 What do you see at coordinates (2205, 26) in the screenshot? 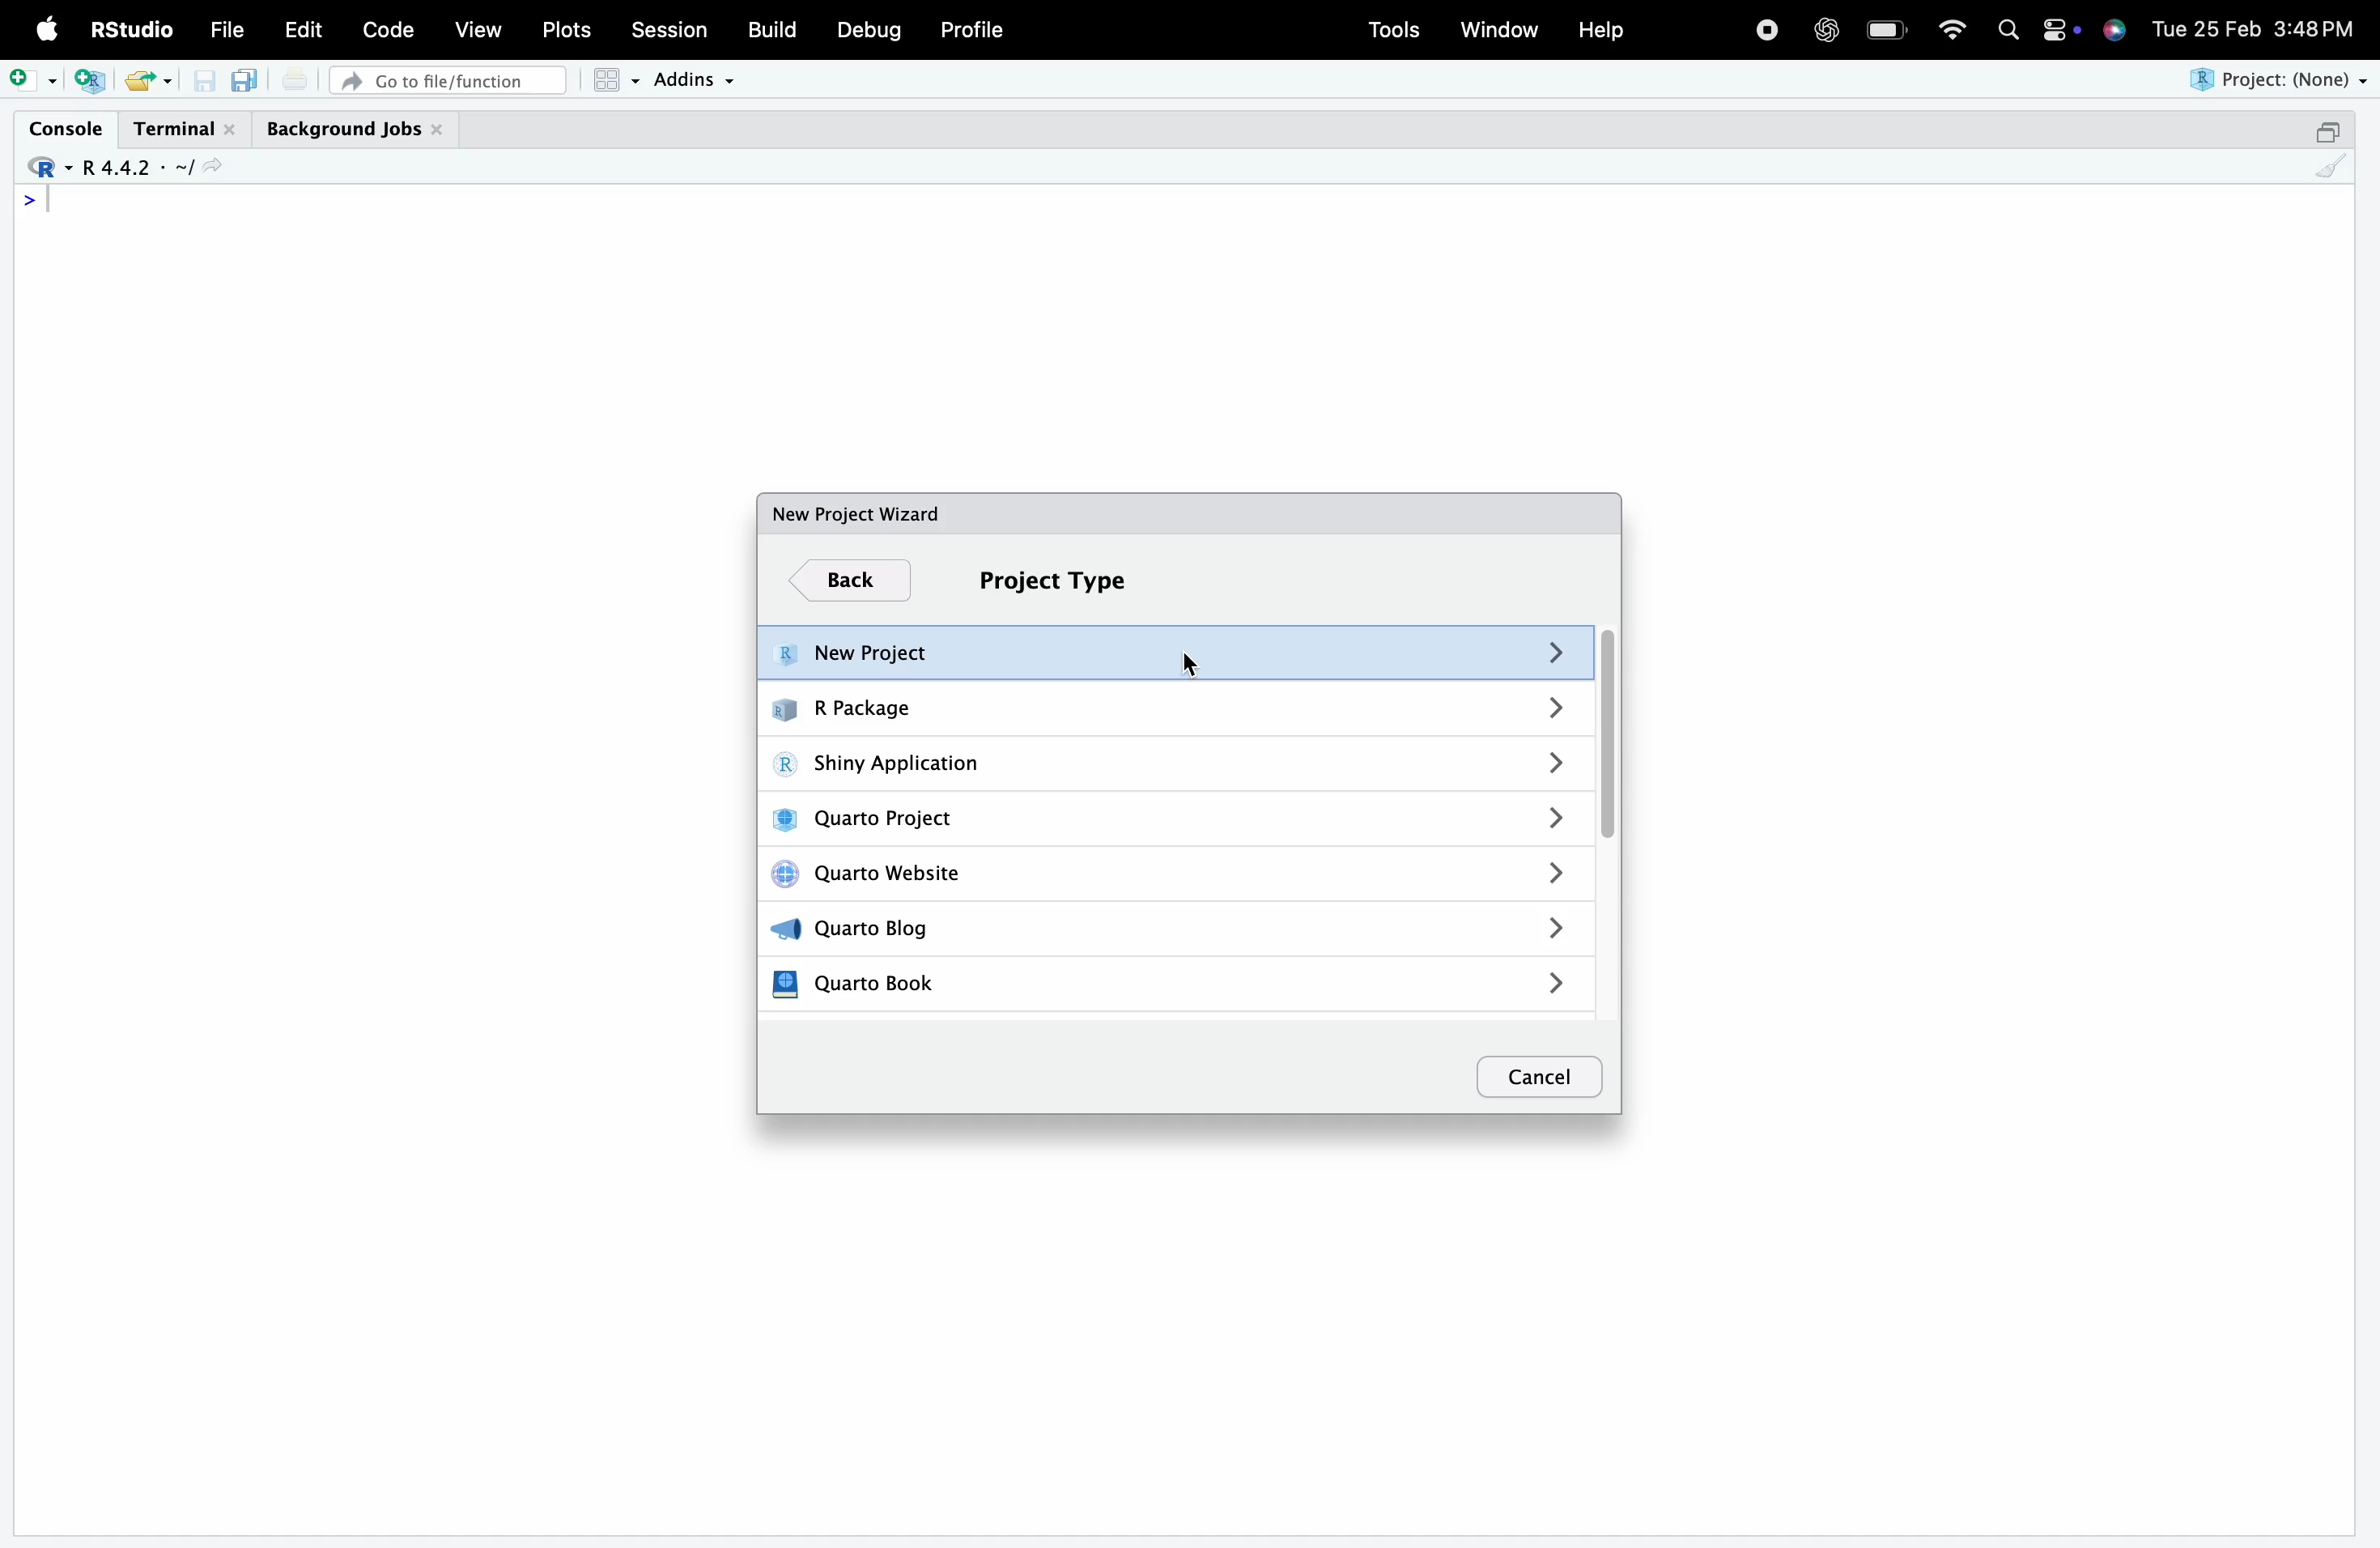
I see `Tue 25 Feb` at bounding box center [2205, 26].